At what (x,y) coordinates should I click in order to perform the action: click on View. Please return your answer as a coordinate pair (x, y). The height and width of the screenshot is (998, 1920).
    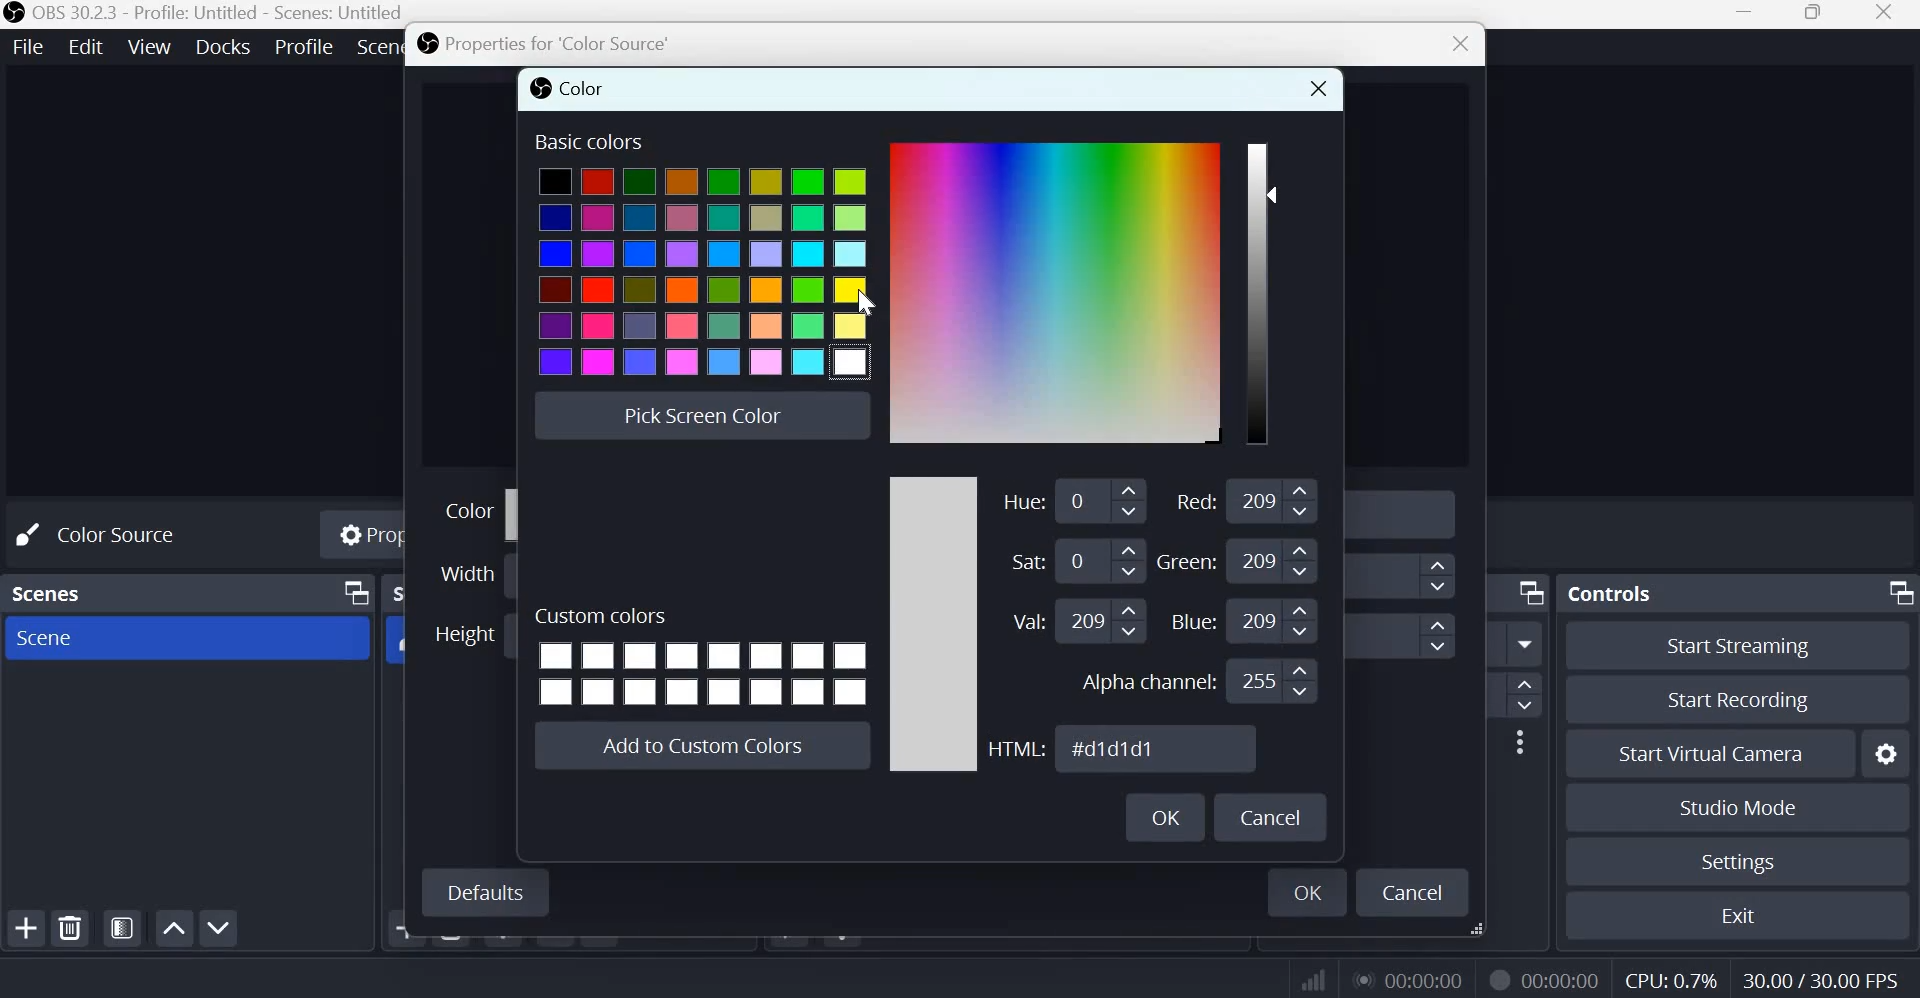
    Looking at the image, I should click on (151, 45).